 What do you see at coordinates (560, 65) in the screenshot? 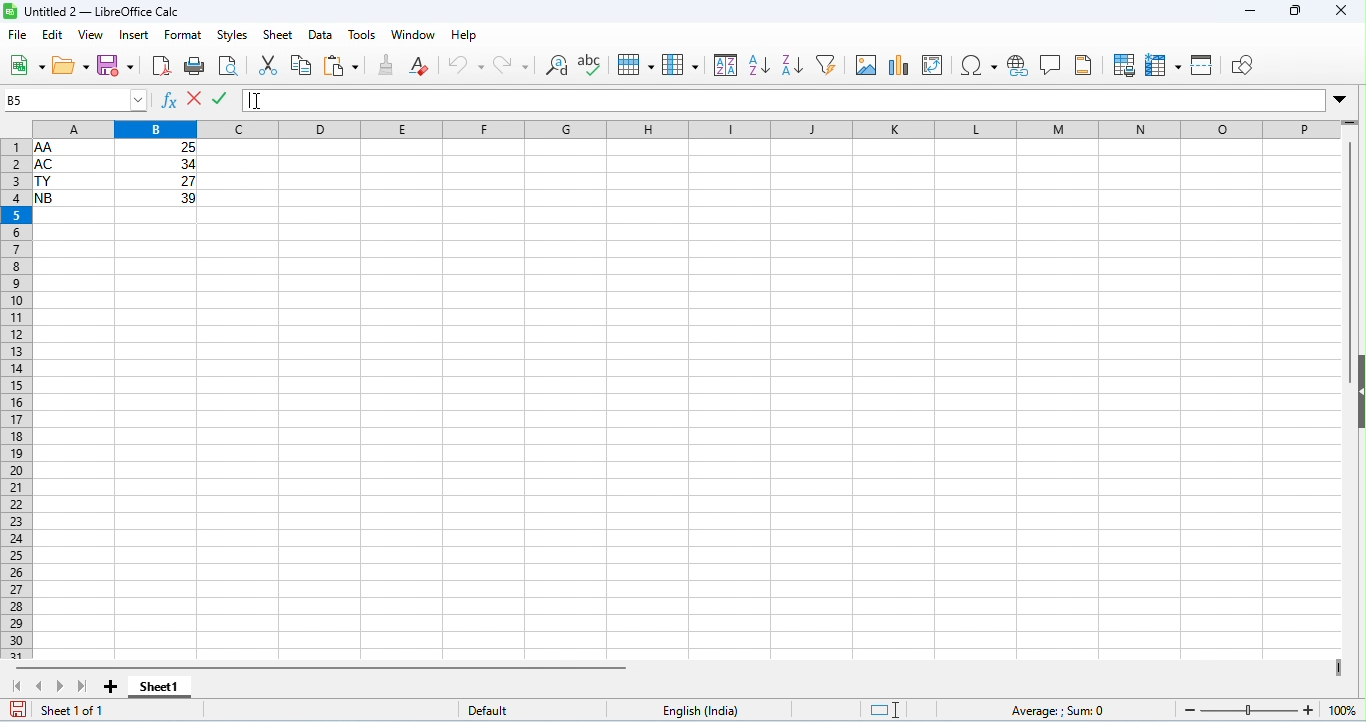
I see `find and replace` at bounding box center [560, 65].